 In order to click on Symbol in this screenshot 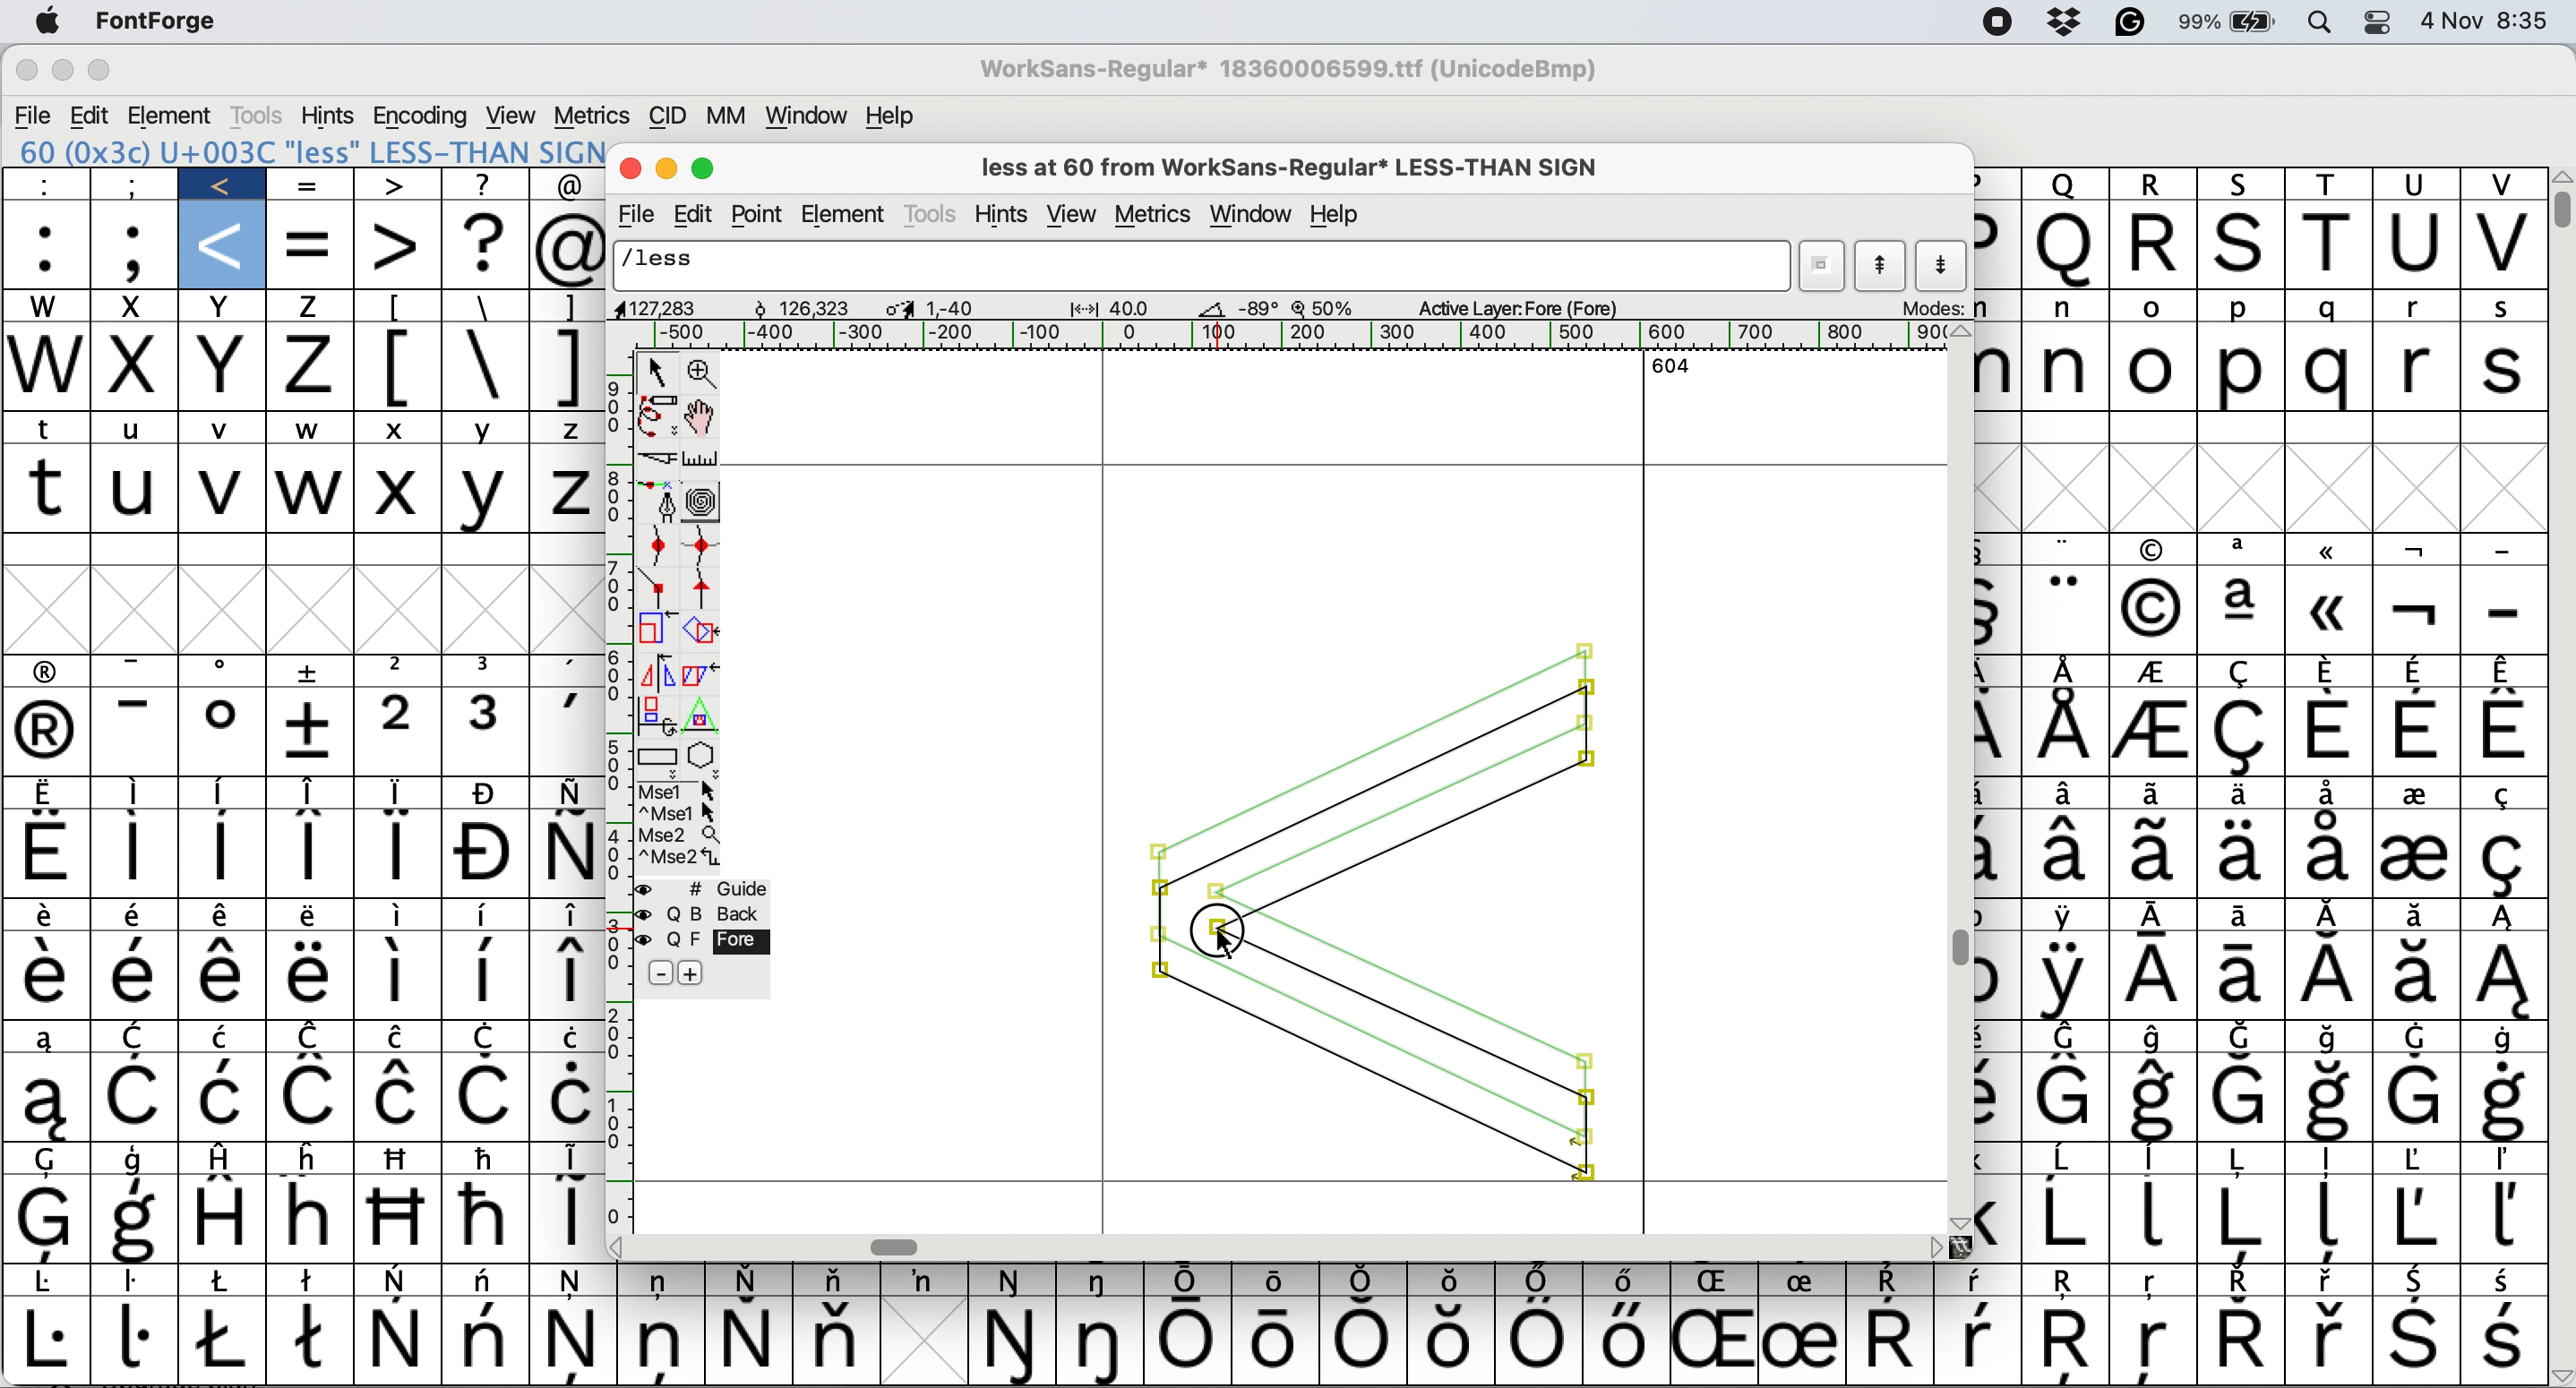, I will do `click(1887, 1335)`.